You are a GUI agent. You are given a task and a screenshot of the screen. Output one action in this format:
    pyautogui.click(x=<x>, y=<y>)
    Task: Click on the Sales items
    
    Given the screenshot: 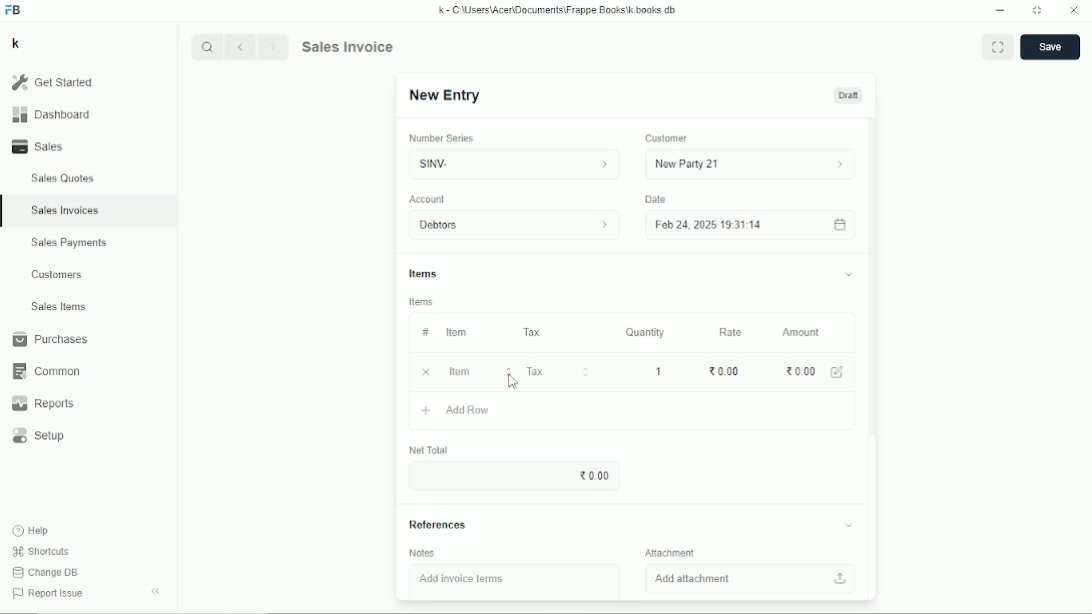 What is the action you would take?
    pyautogui.click(x=58, y=307)
    